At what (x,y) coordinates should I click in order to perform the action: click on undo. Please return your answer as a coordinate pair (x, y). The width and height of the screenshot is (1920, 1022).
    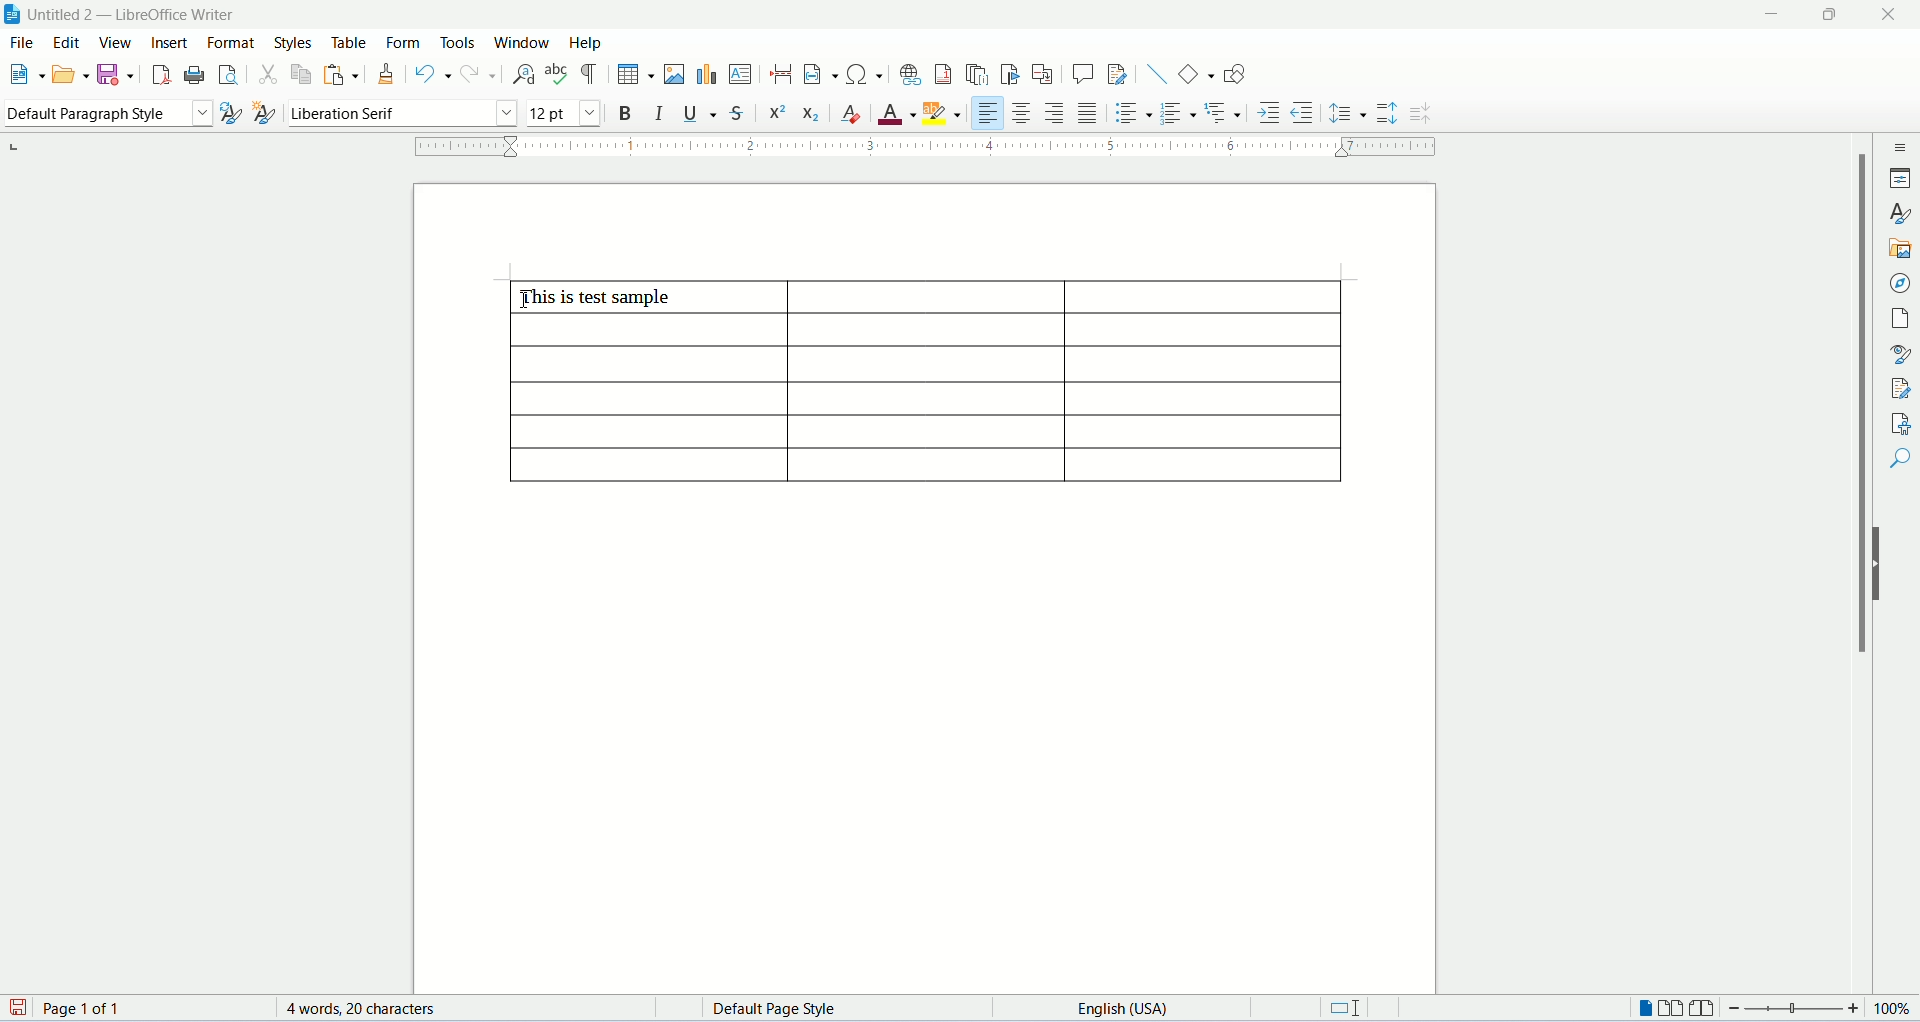
    Looking at the image, I should click on (434, 73).